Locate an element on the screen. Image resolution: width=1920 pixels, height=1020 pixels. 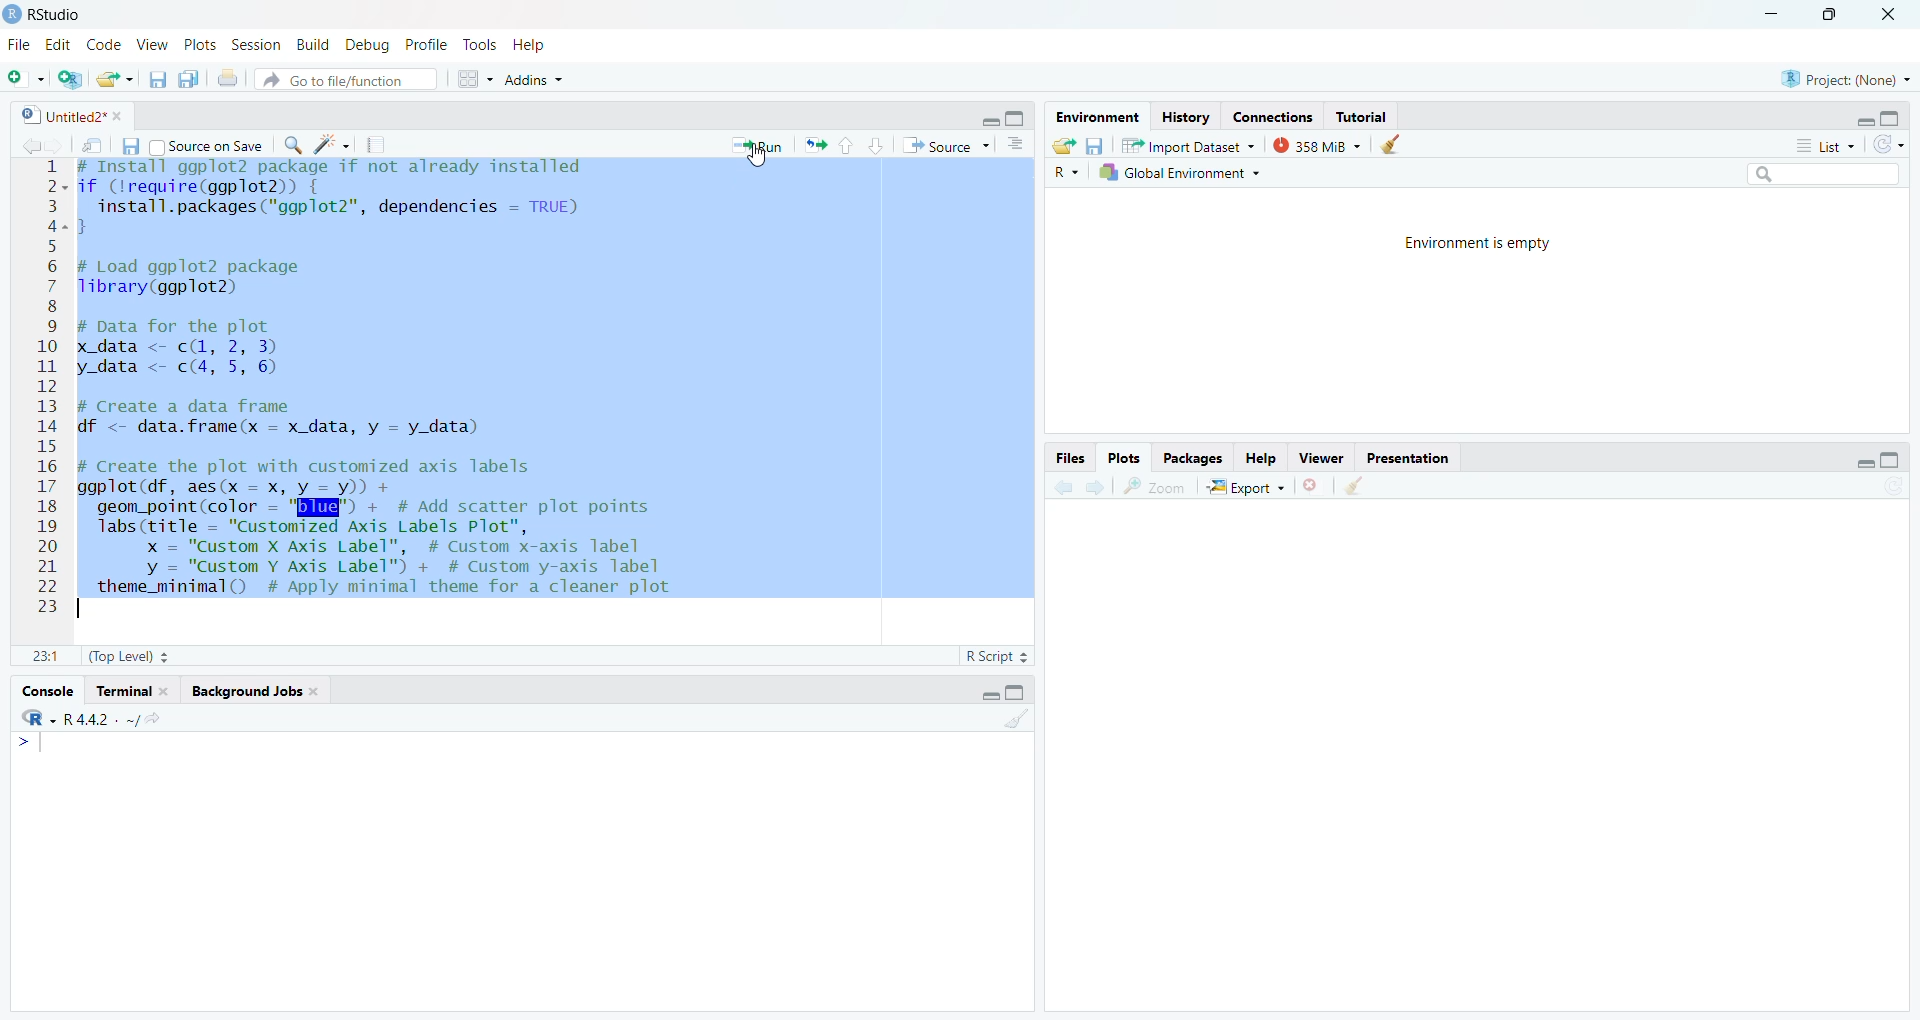
File is located at coordinates (21, 46).